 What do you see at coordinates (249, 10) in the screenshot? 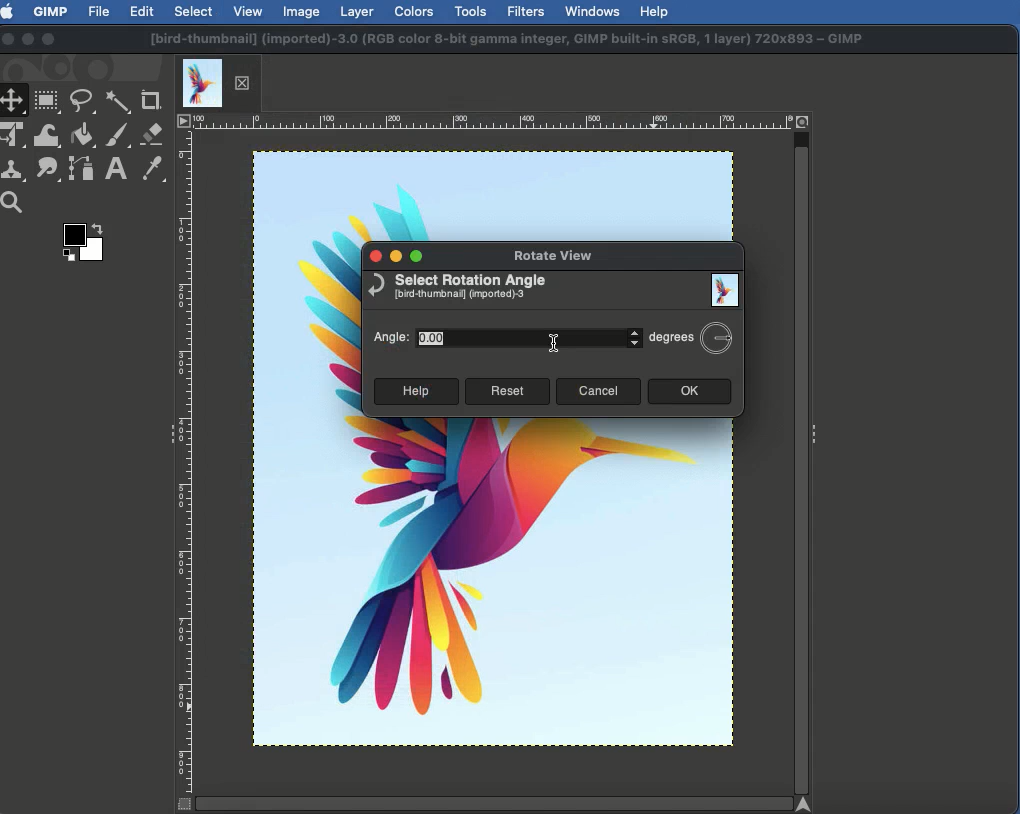
I see `View` at bounding box center [249, 10].